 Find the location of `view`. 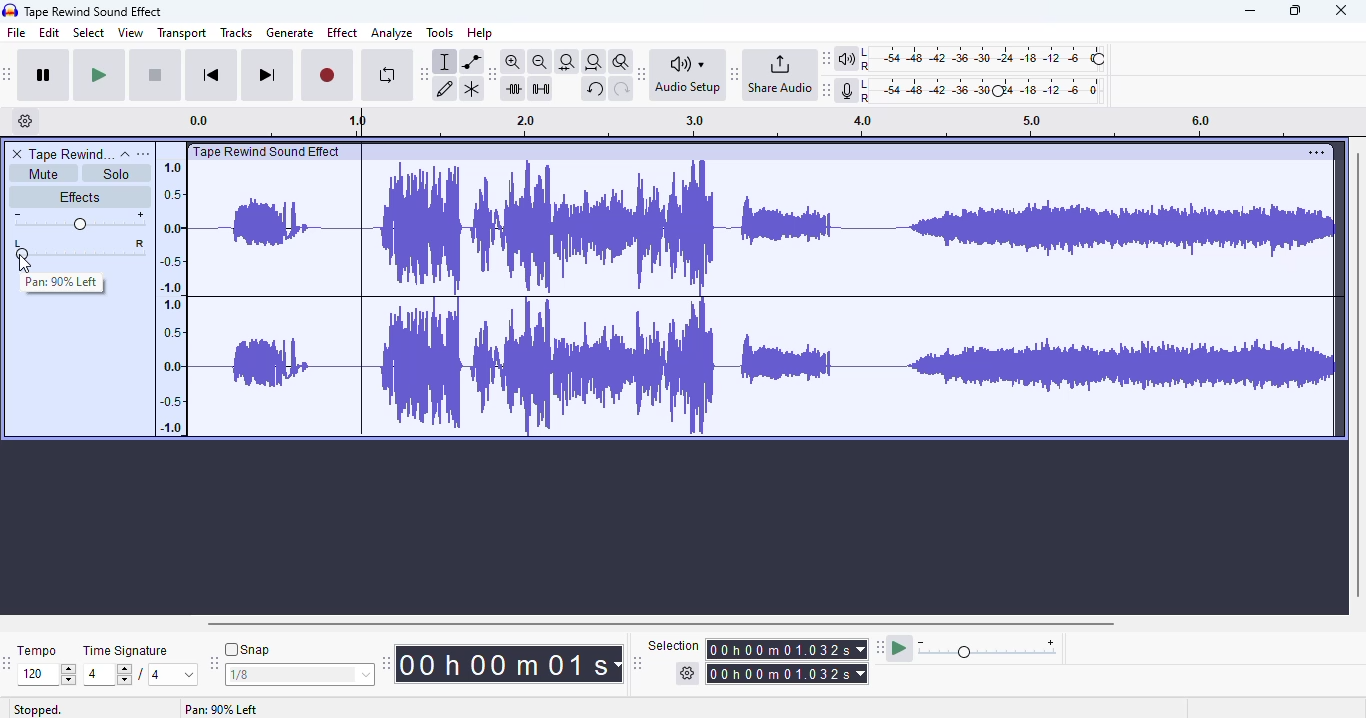

view is located at coordinates (131, 32).